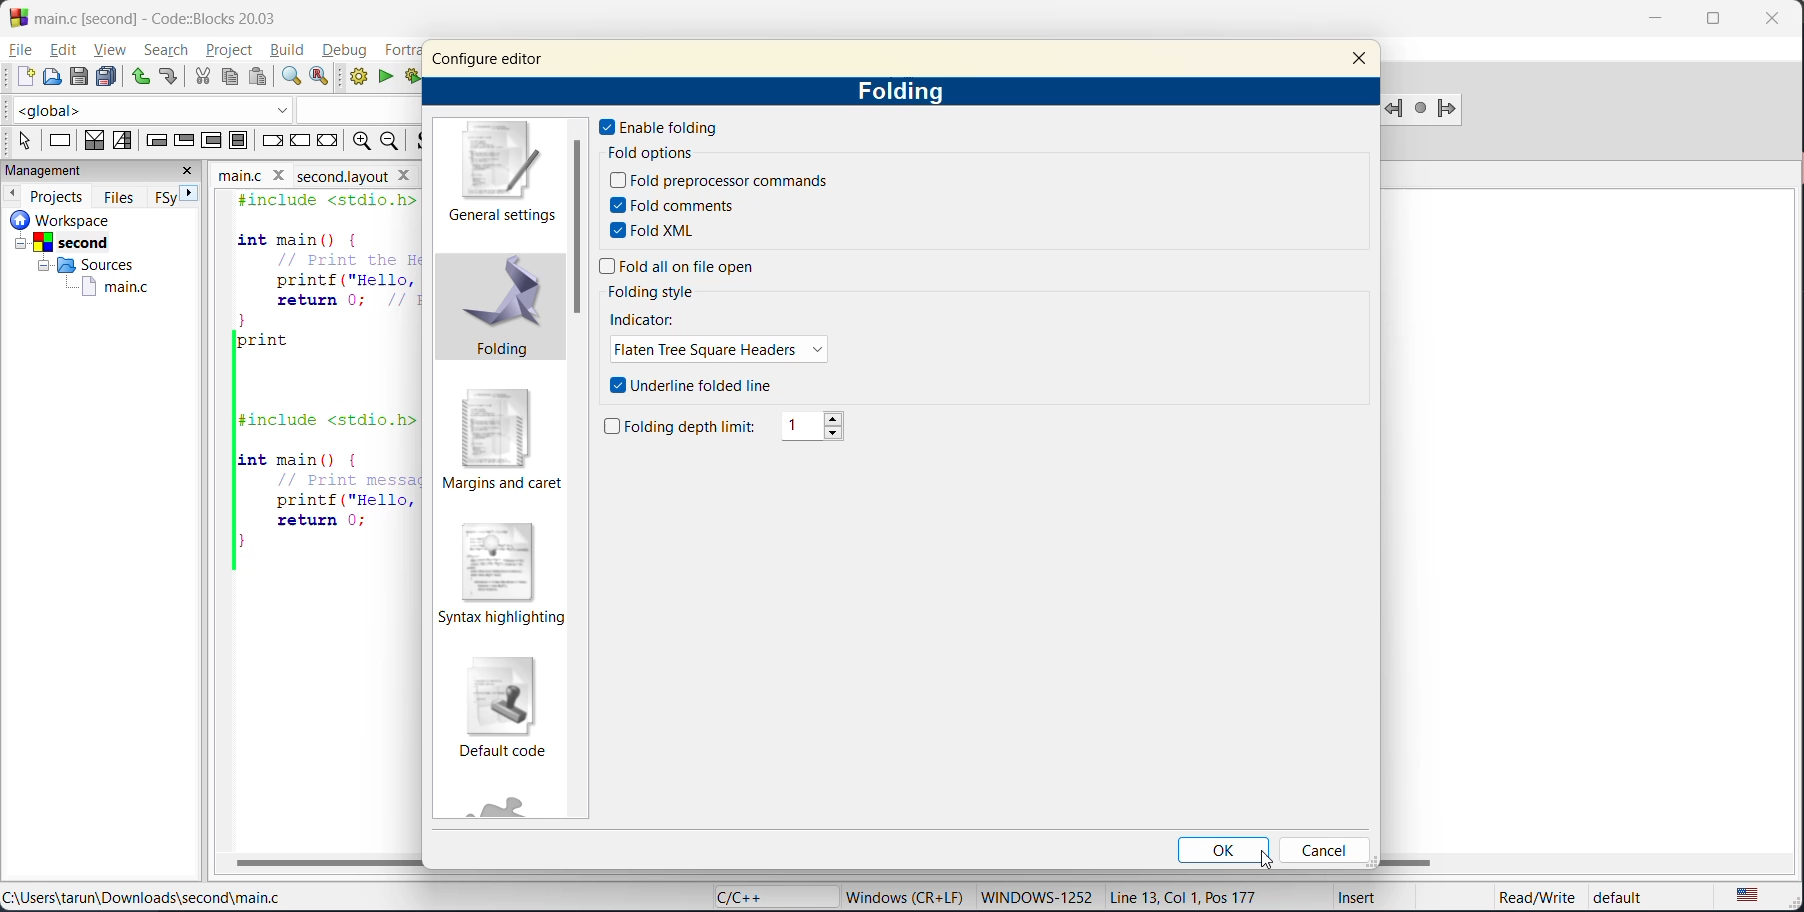  What do you see at coordinates (501, 713) in the screenshot?
I see `default code` at bounding box center [501, 713].